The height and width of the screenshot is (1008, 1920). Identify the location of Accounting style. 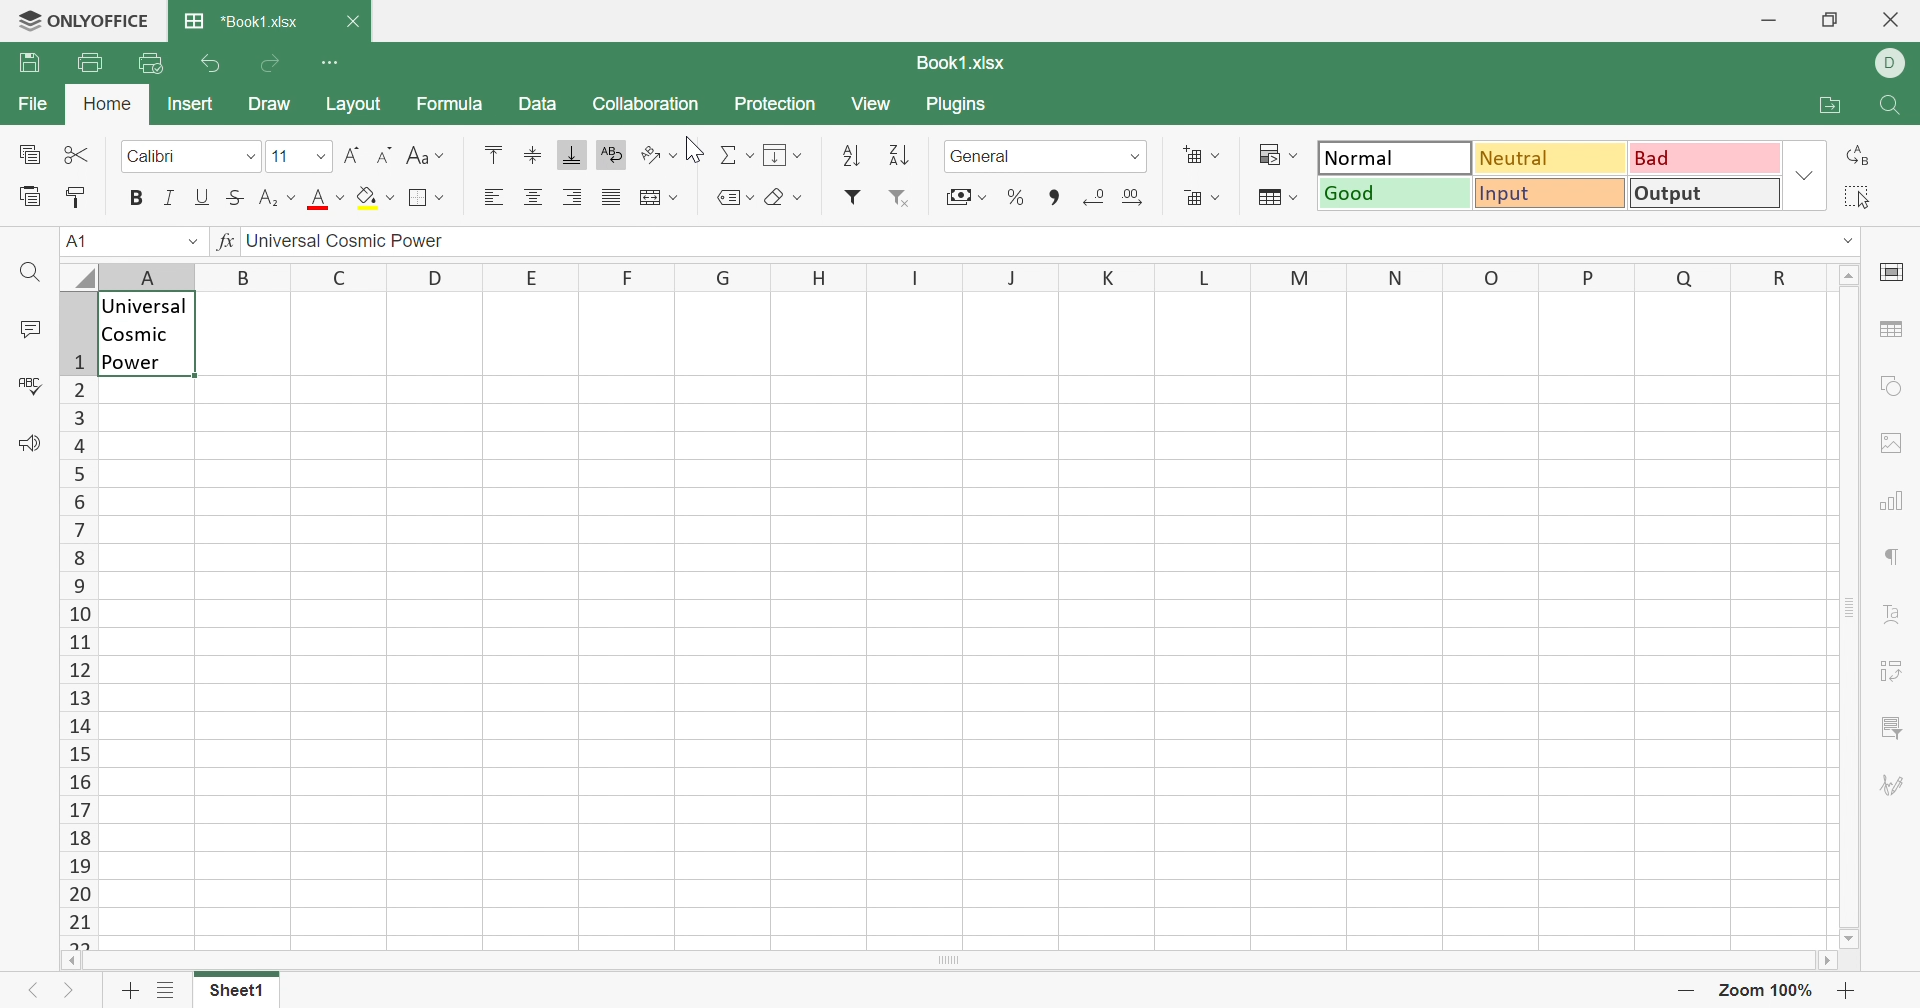
(965, 197).